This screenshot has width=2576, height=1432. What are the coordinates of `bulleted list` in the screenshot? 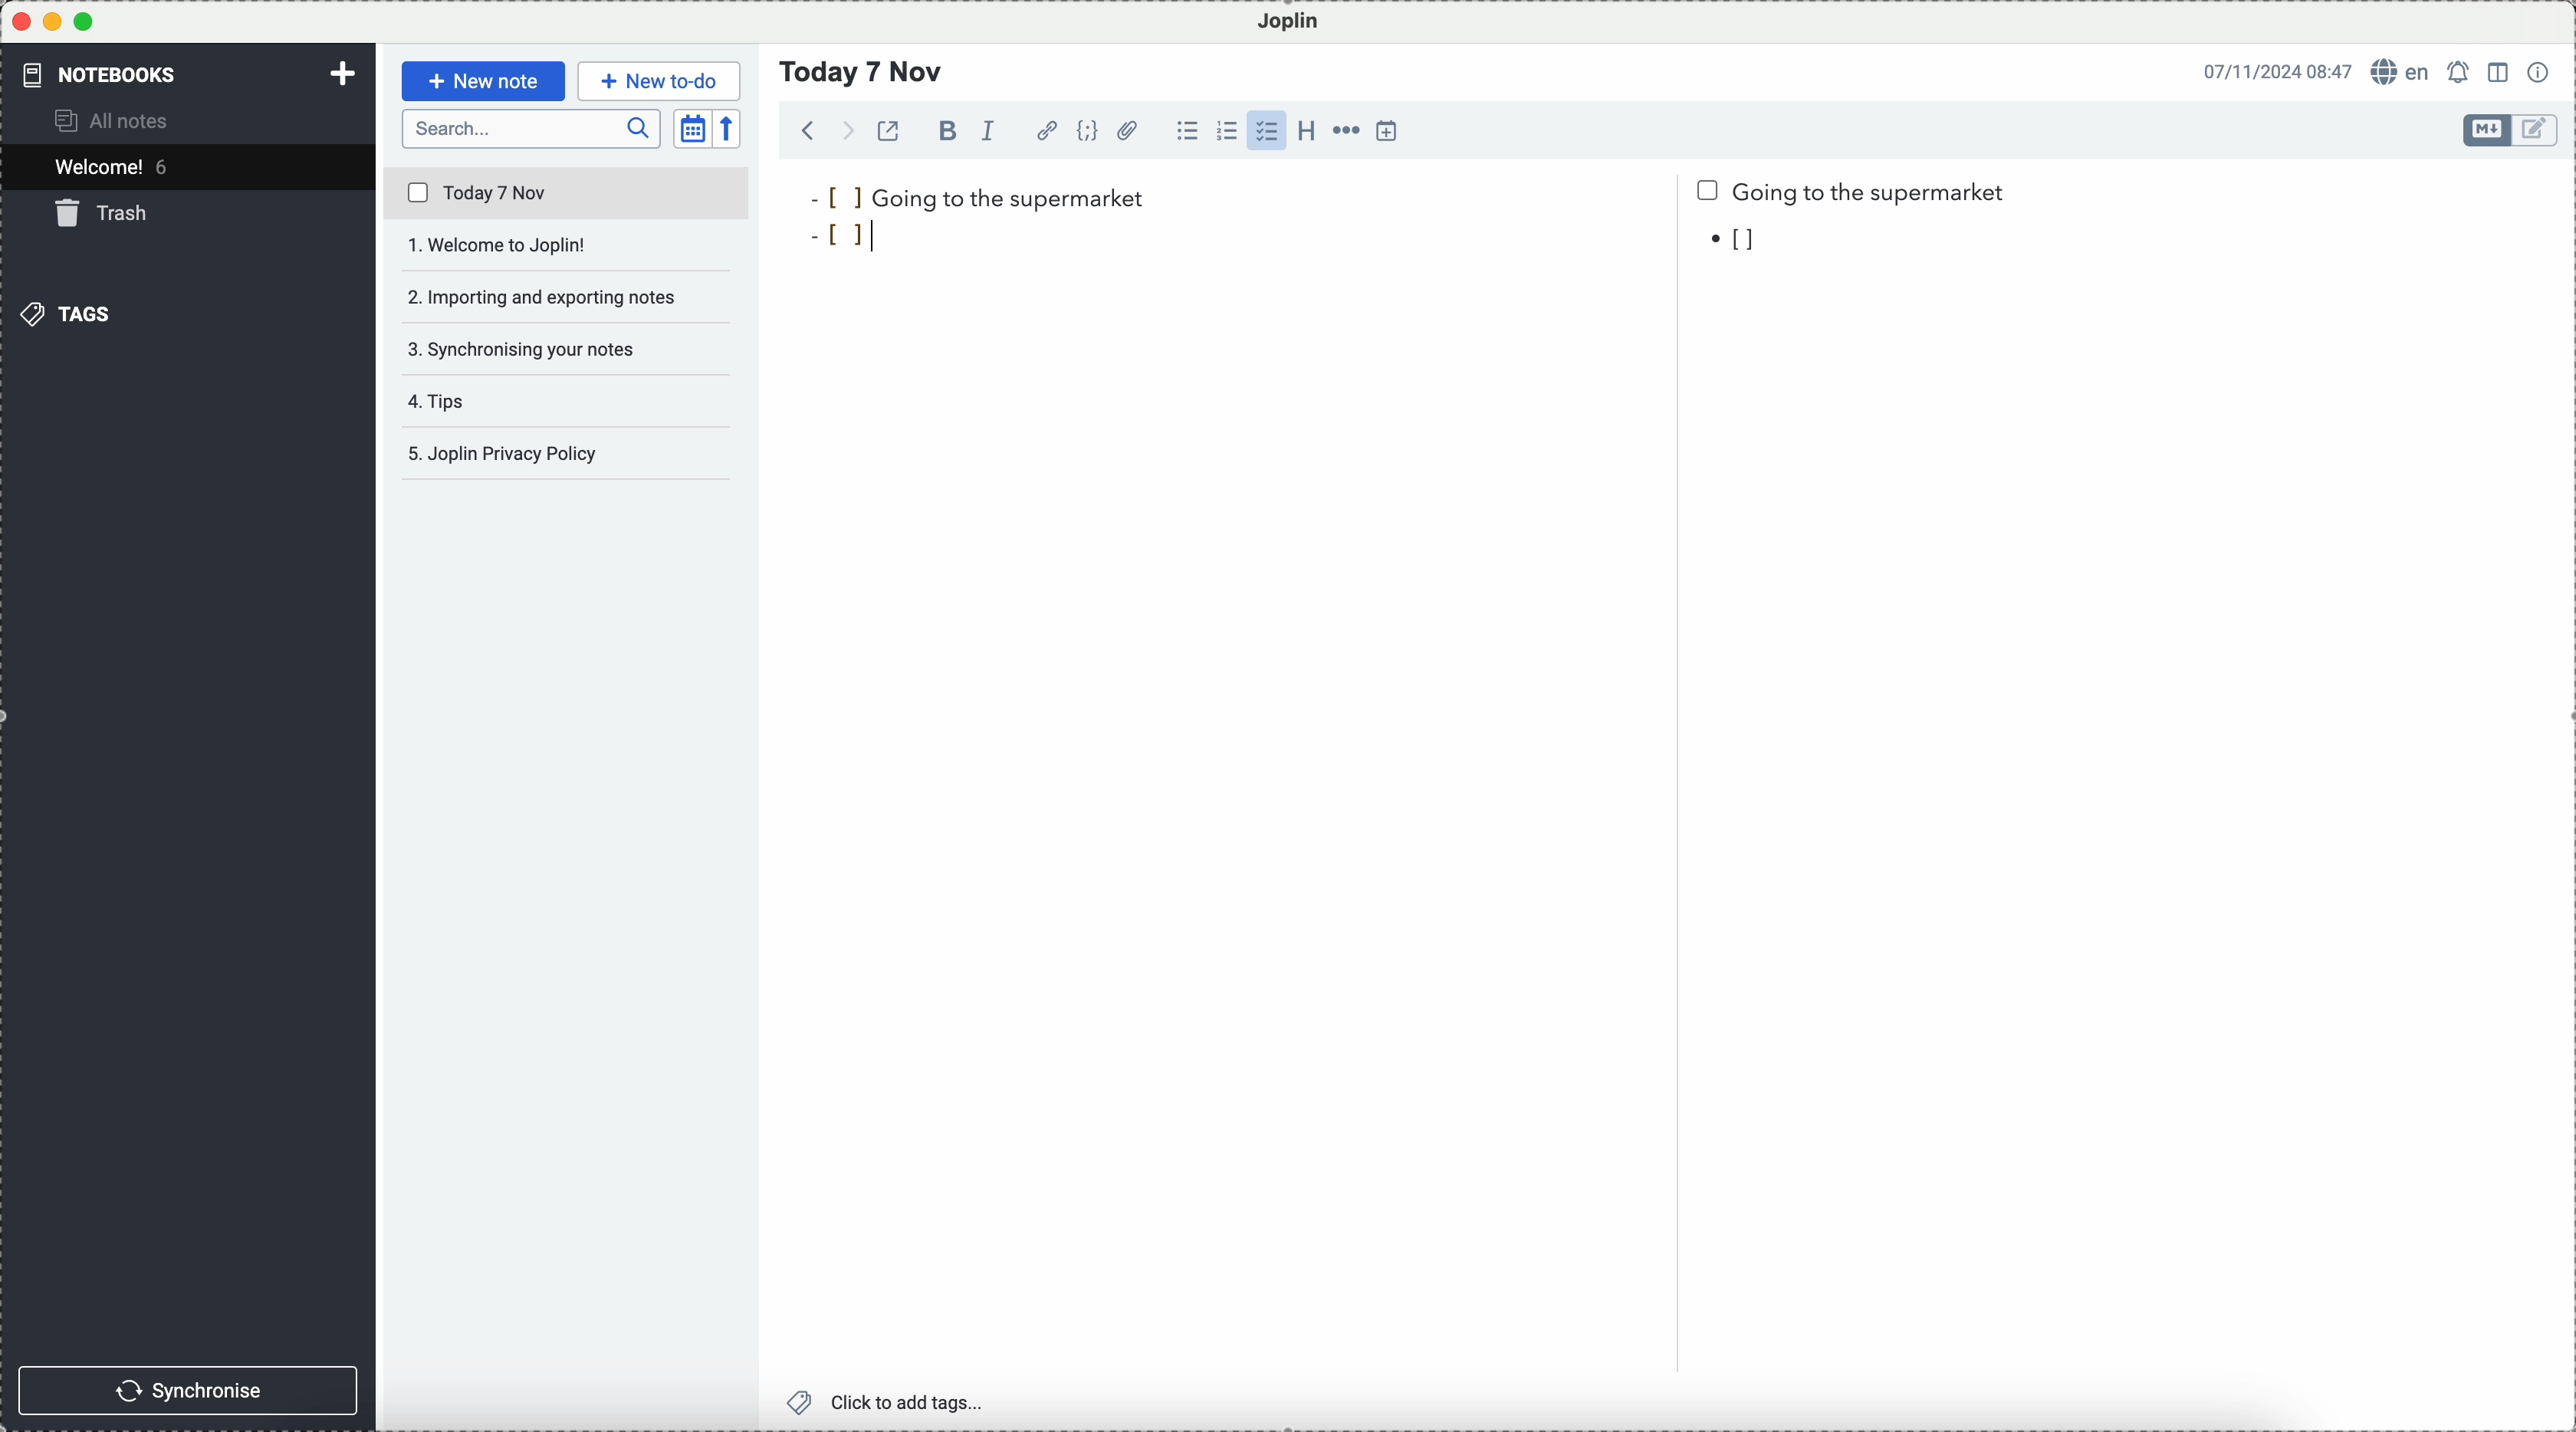 It's located at (1187, 131).